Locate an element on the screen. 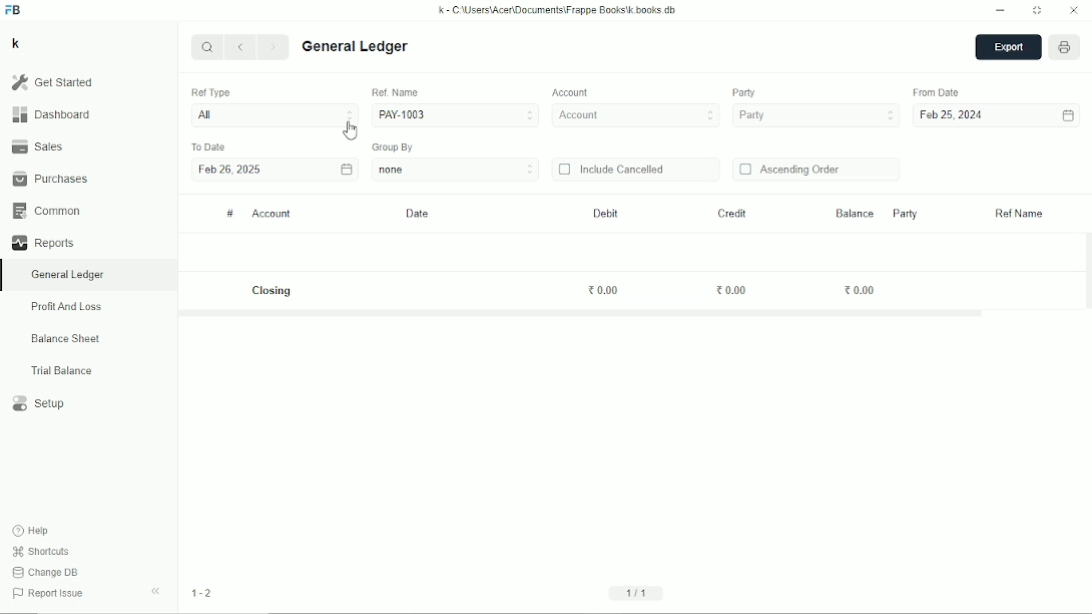 This screenshot has width=1092, height=614. Reports is located at coordinates (42, 243).